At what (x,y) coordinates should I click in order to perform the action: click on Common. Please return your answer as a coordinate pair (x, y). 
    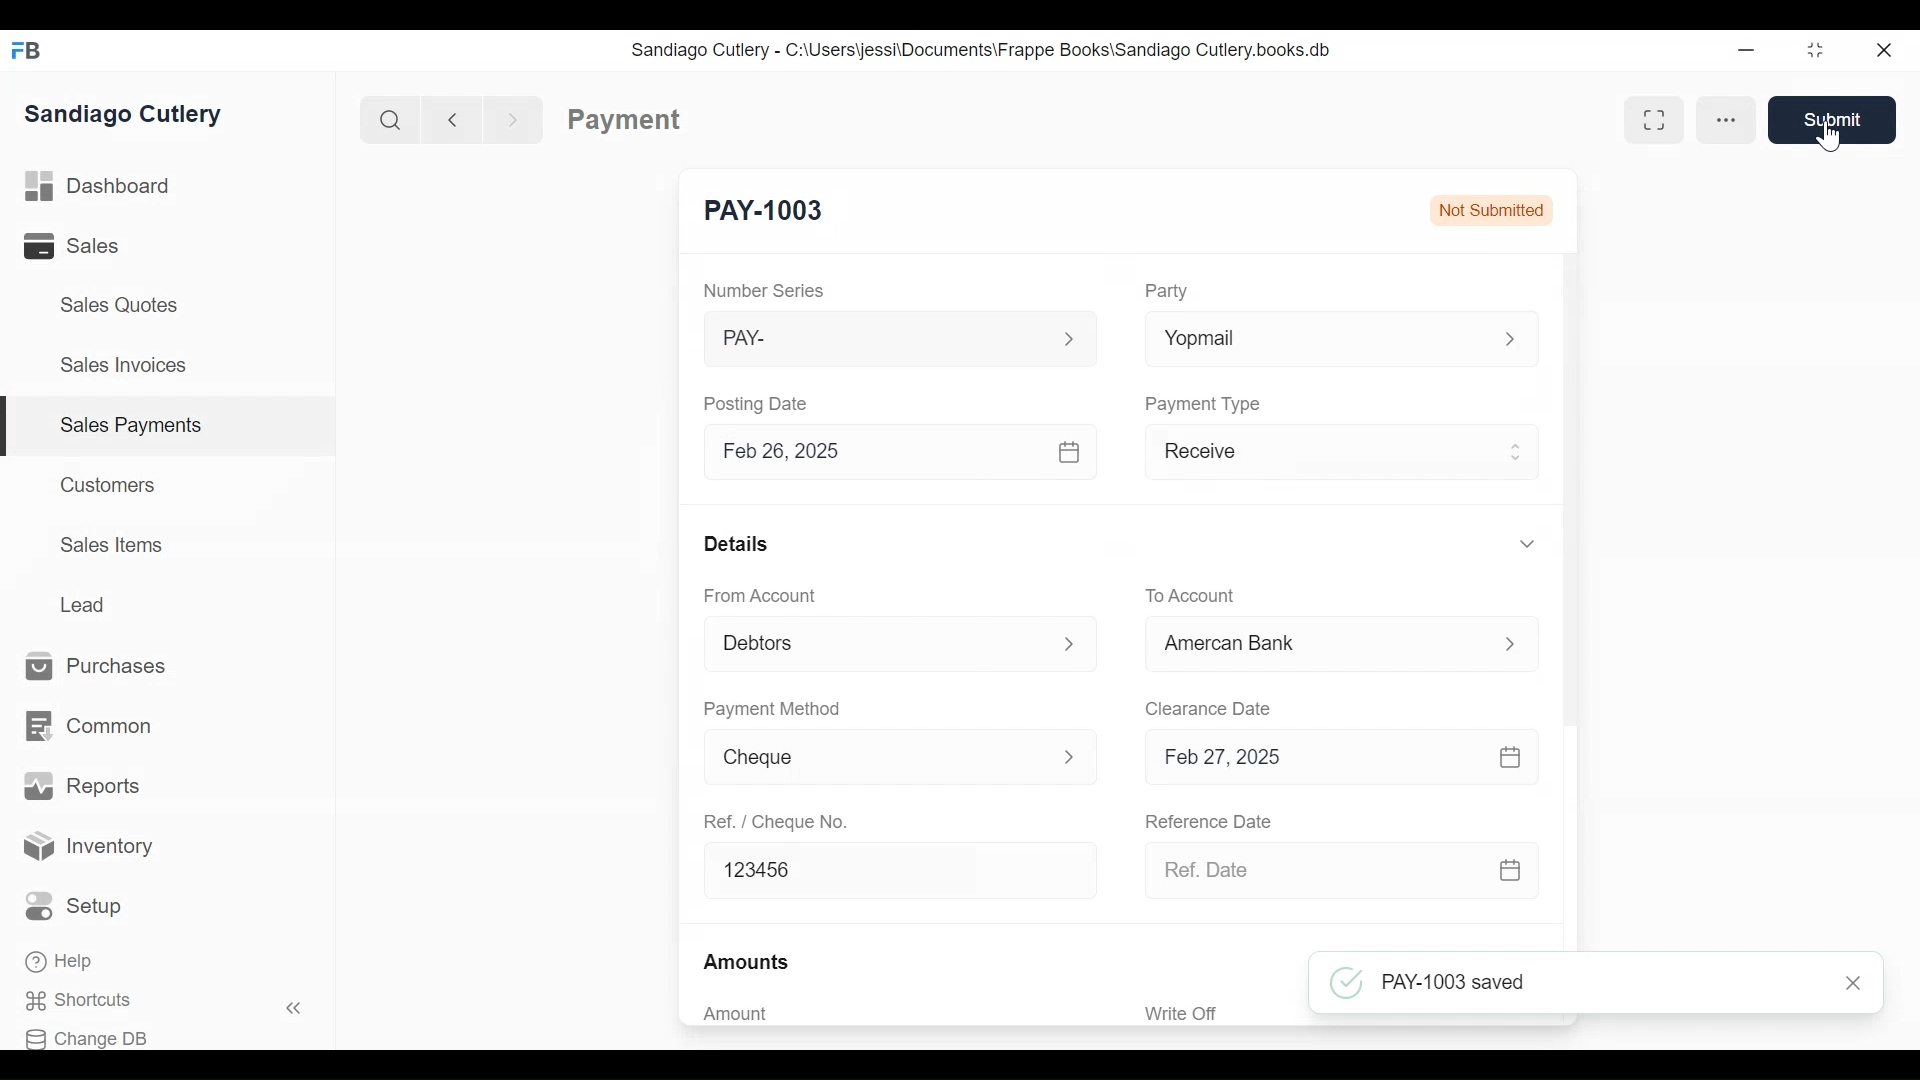
    Looking at the image, I should click on (87, 727).